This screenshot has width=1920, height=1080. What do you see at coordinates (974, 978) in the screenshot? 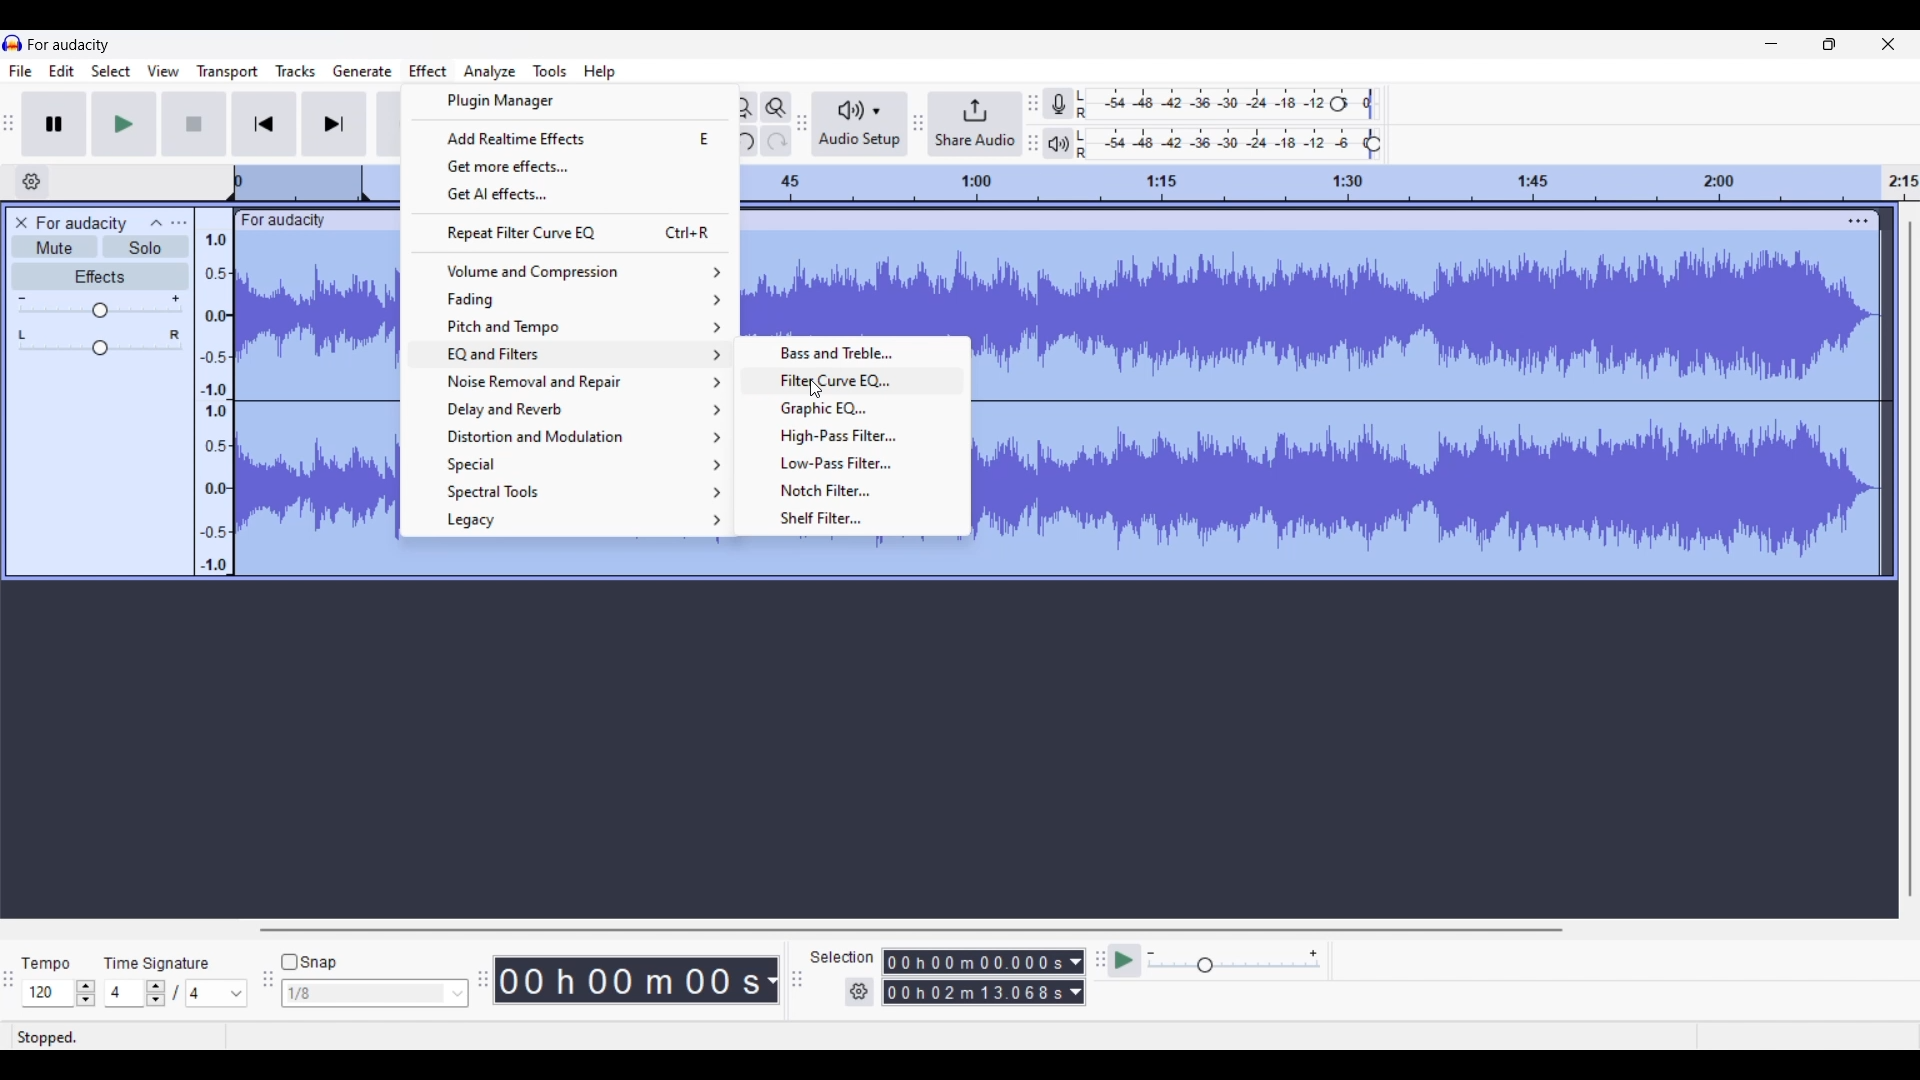
I see `Selection duration` at bounding box center [974, 978].